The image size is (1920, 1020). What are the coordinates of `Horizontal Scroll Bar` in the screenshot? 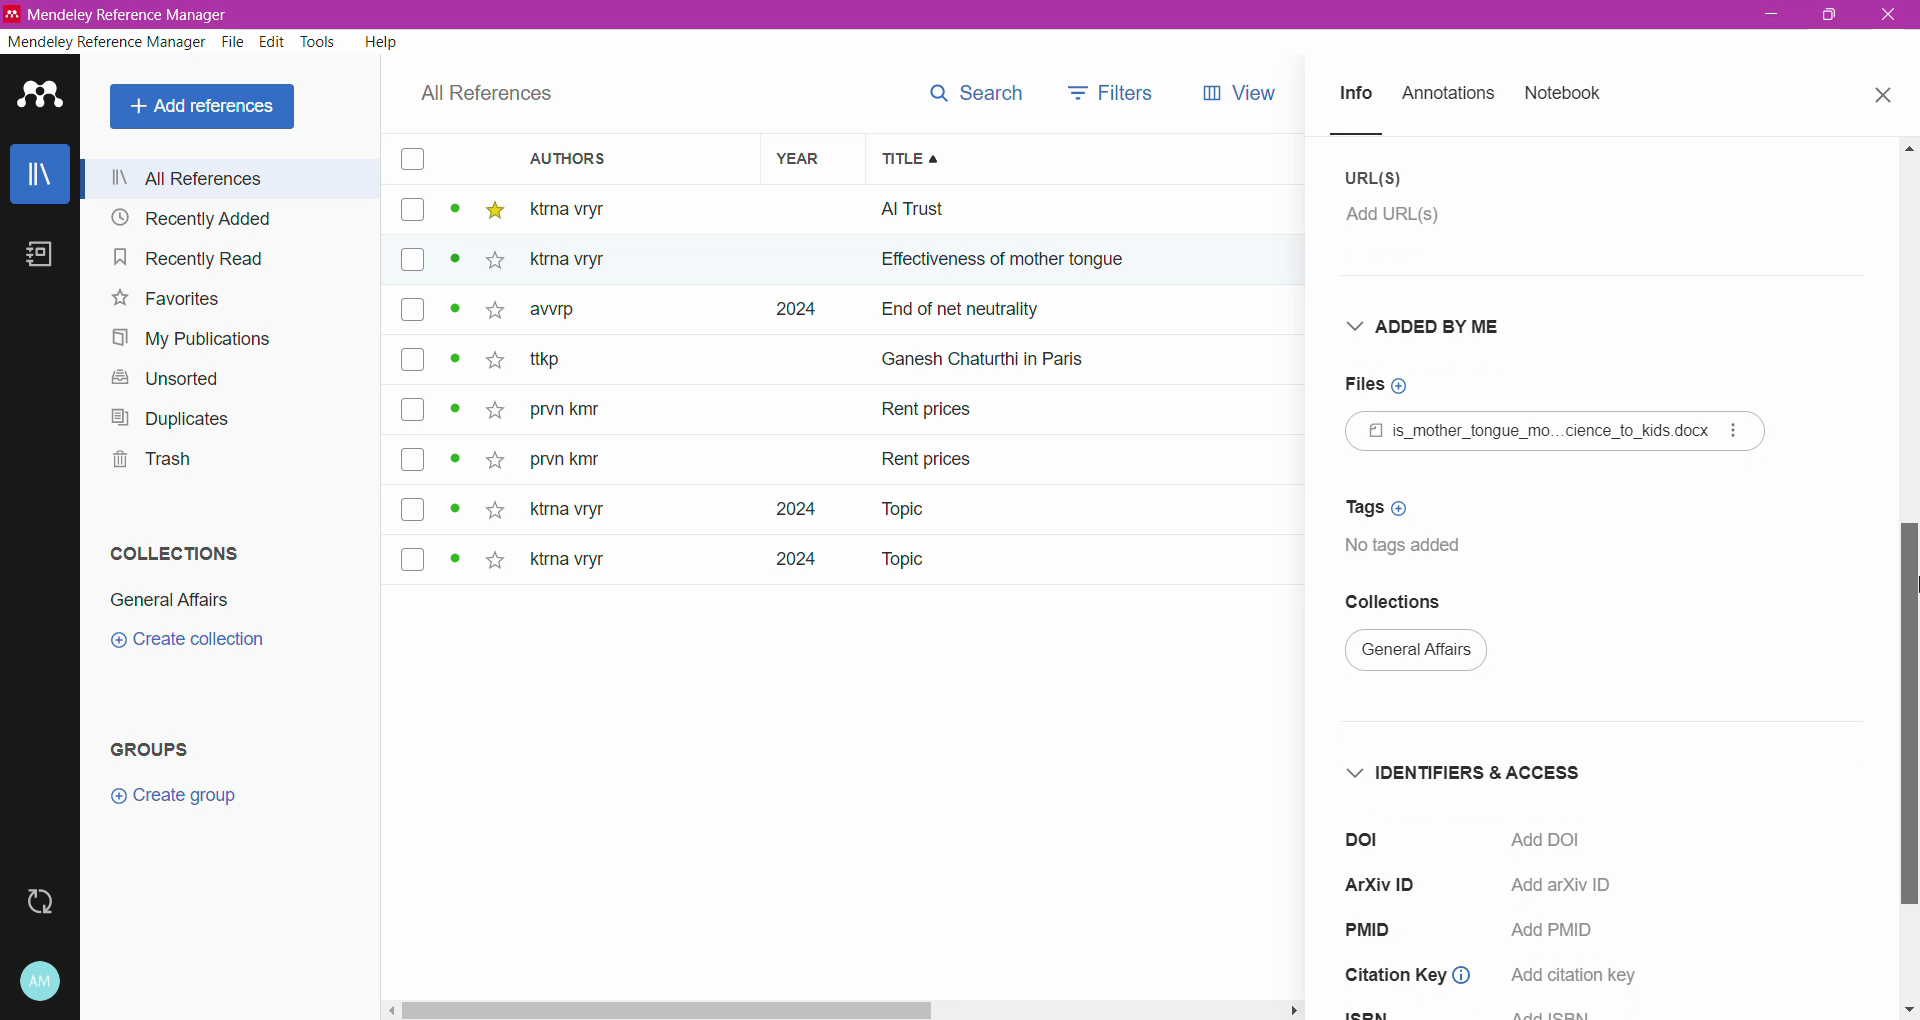 It's located at (841, 1013).